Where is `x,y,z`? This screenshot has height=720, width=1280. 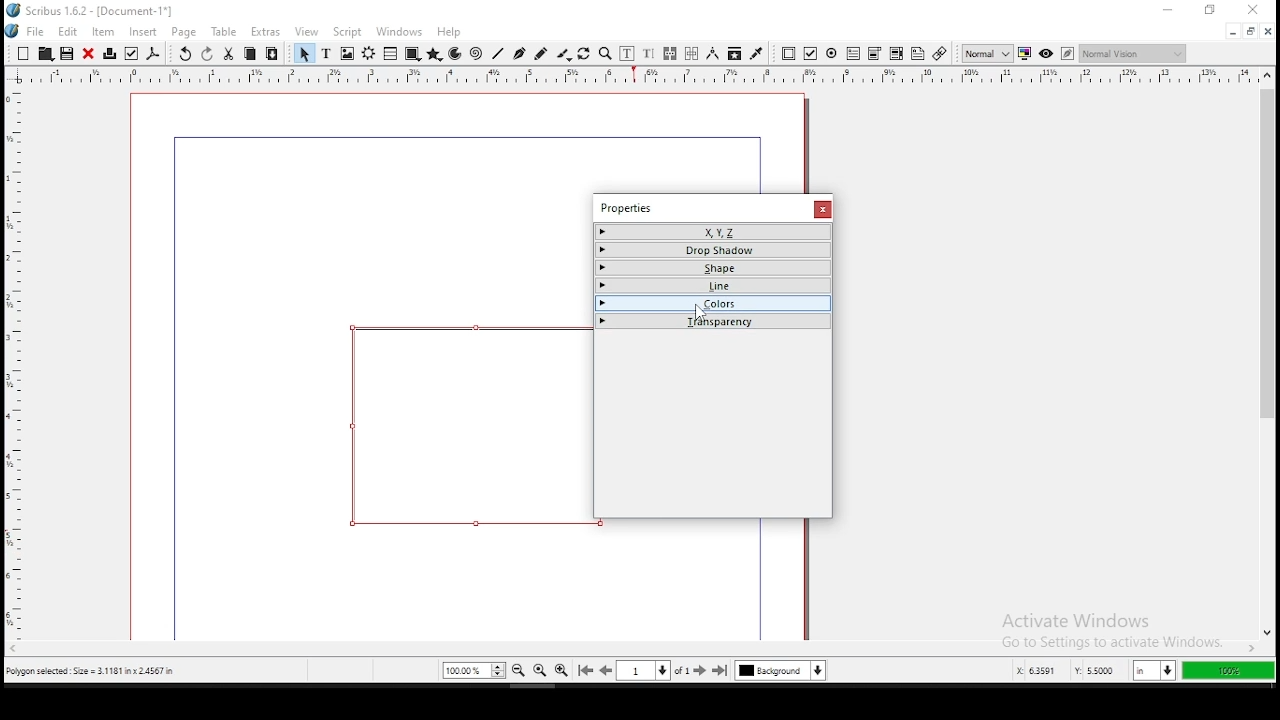
x,y,z is located at coordinates (714, 232).